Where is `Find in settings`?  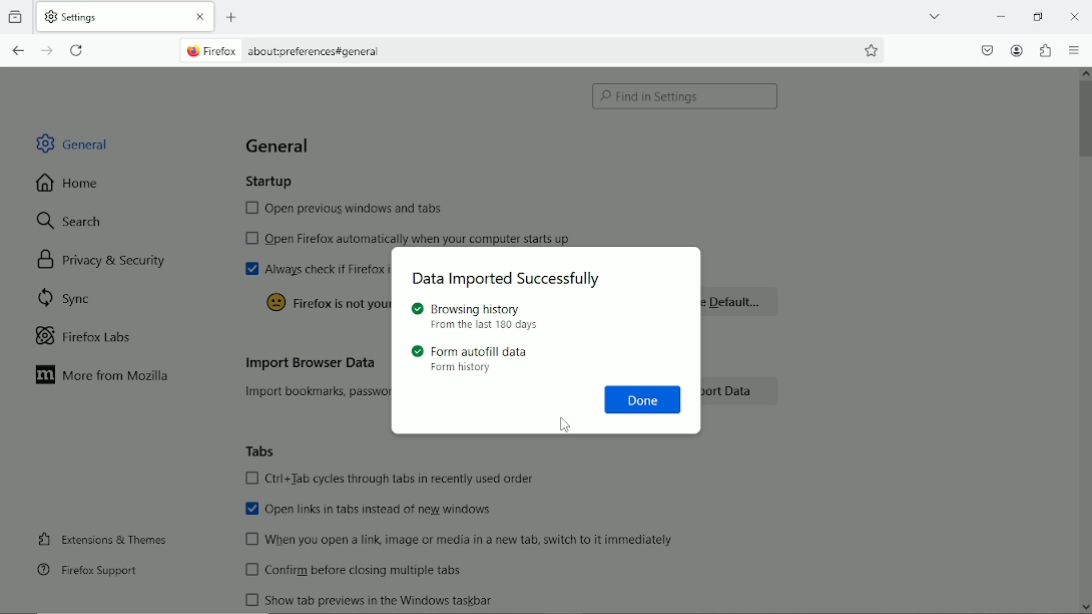 Find in settings is located at coordinates (683, 97).